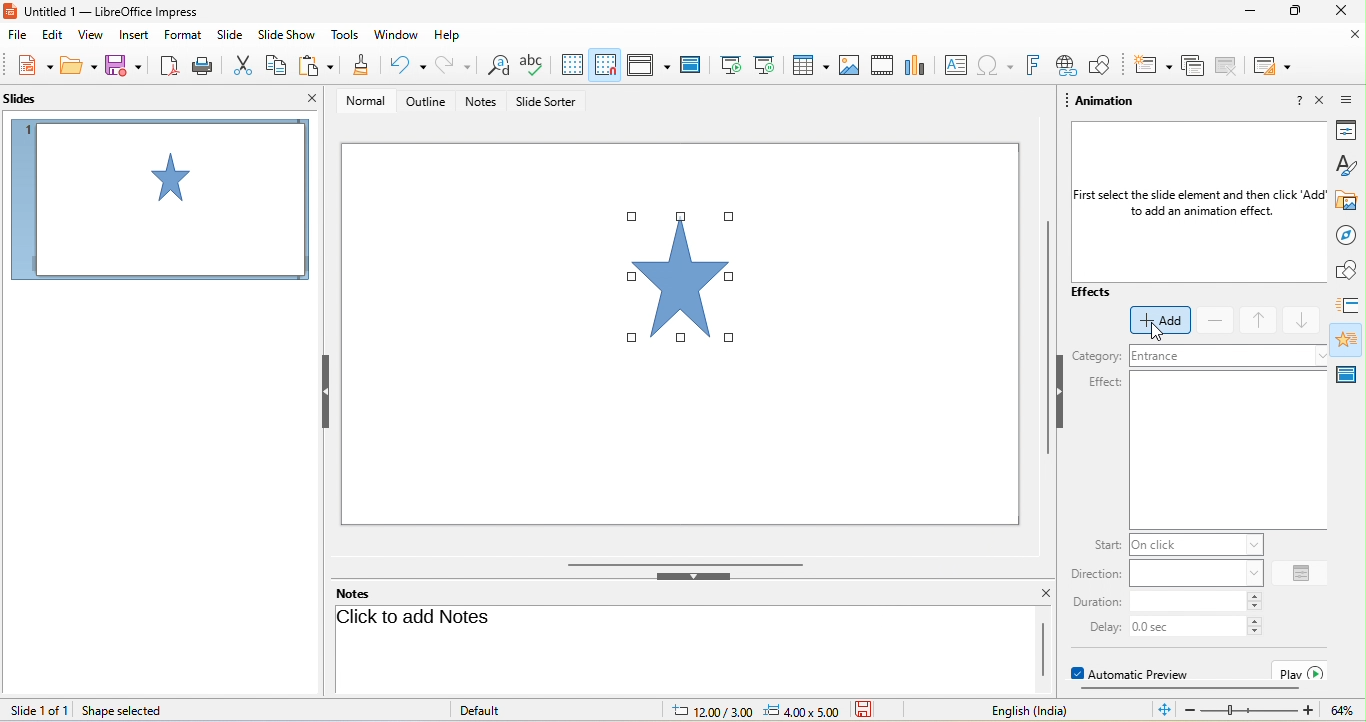  I want to click on vertical scrollbar, so click(1042, 331).